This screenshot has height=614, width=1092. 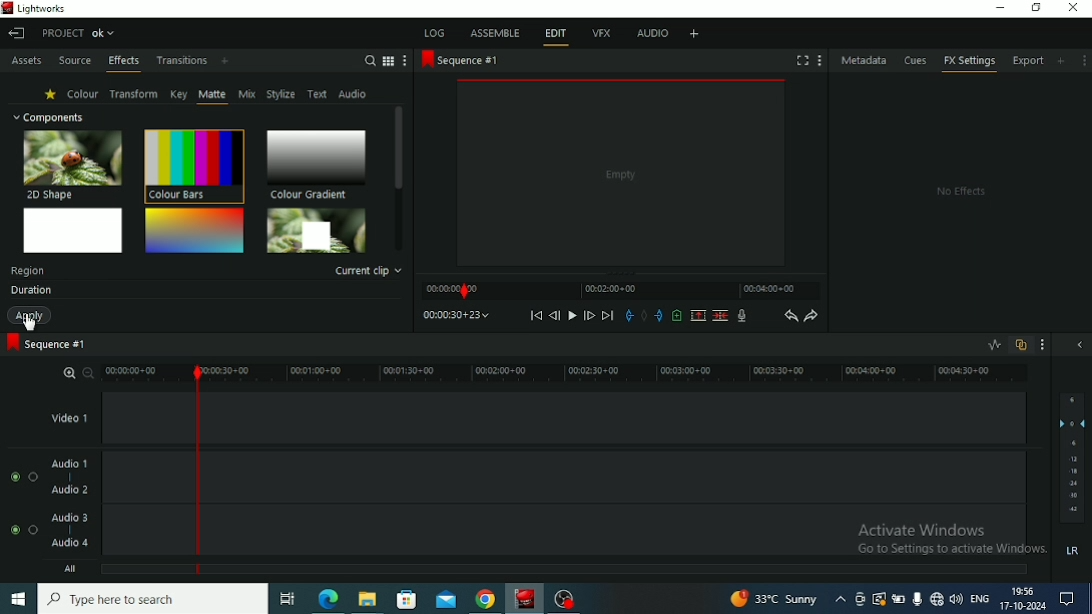 I want to click on Colour, so click(x=83, y=93).